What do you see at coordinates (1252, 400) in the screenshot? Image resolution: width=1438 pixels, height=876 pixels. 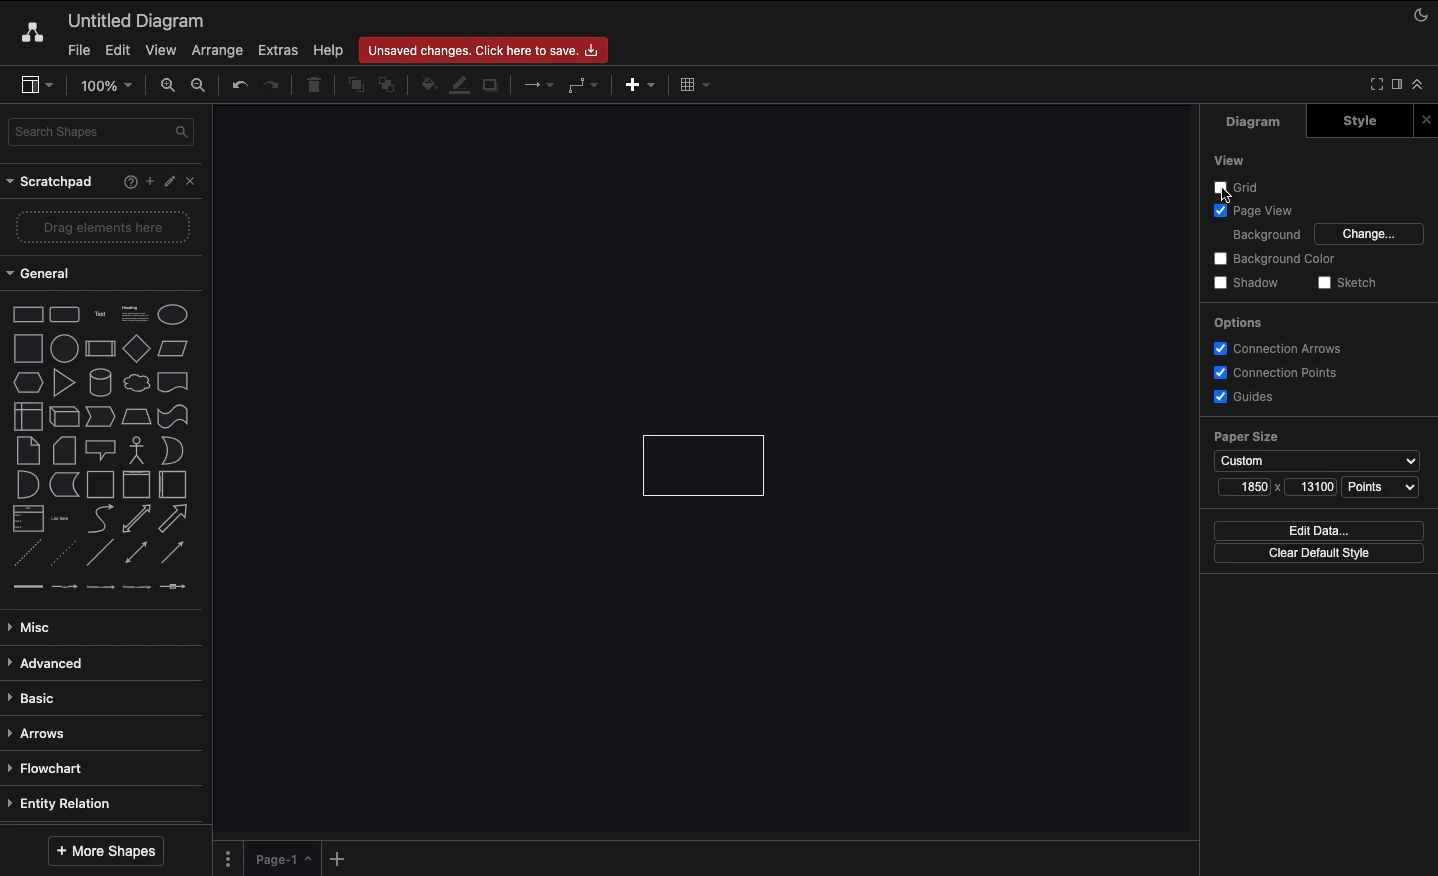 I see `Guides` at bounding box center [1252, 400].